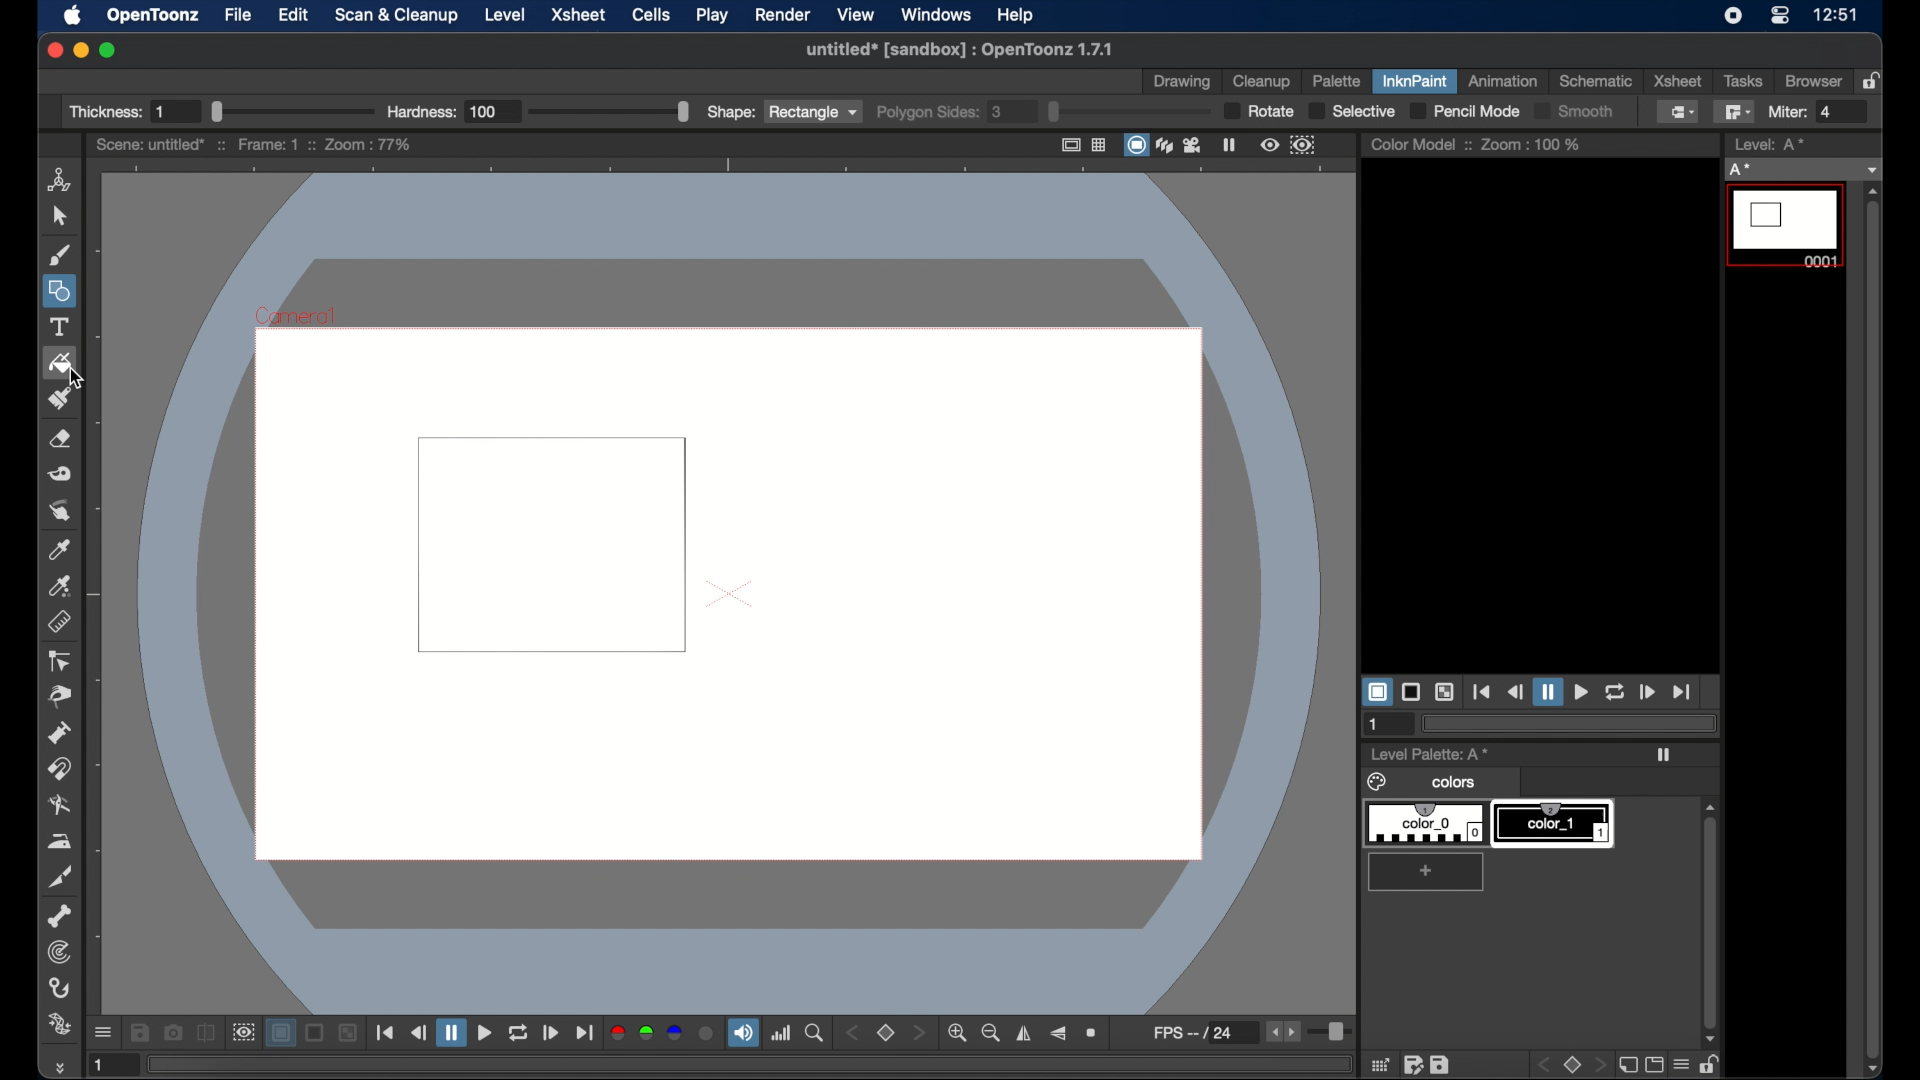  What do you see at coordinates (1195, 144) in the screenshot?
I see `camera` at bounding box center [1195, 144].